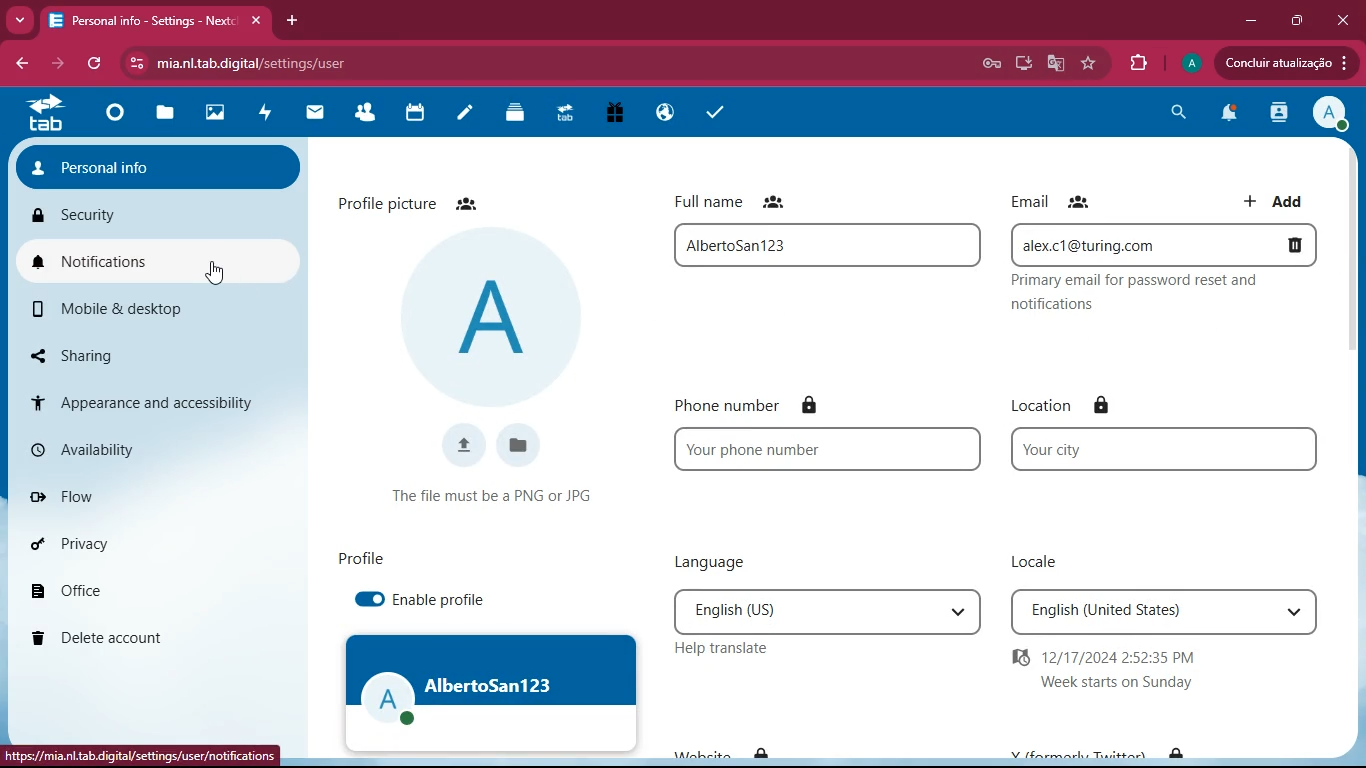 This screenshot has width=1366, height=768. Describe the element at coordinates (991, 64) in the screenshot. I see `Password Manager` at that location.